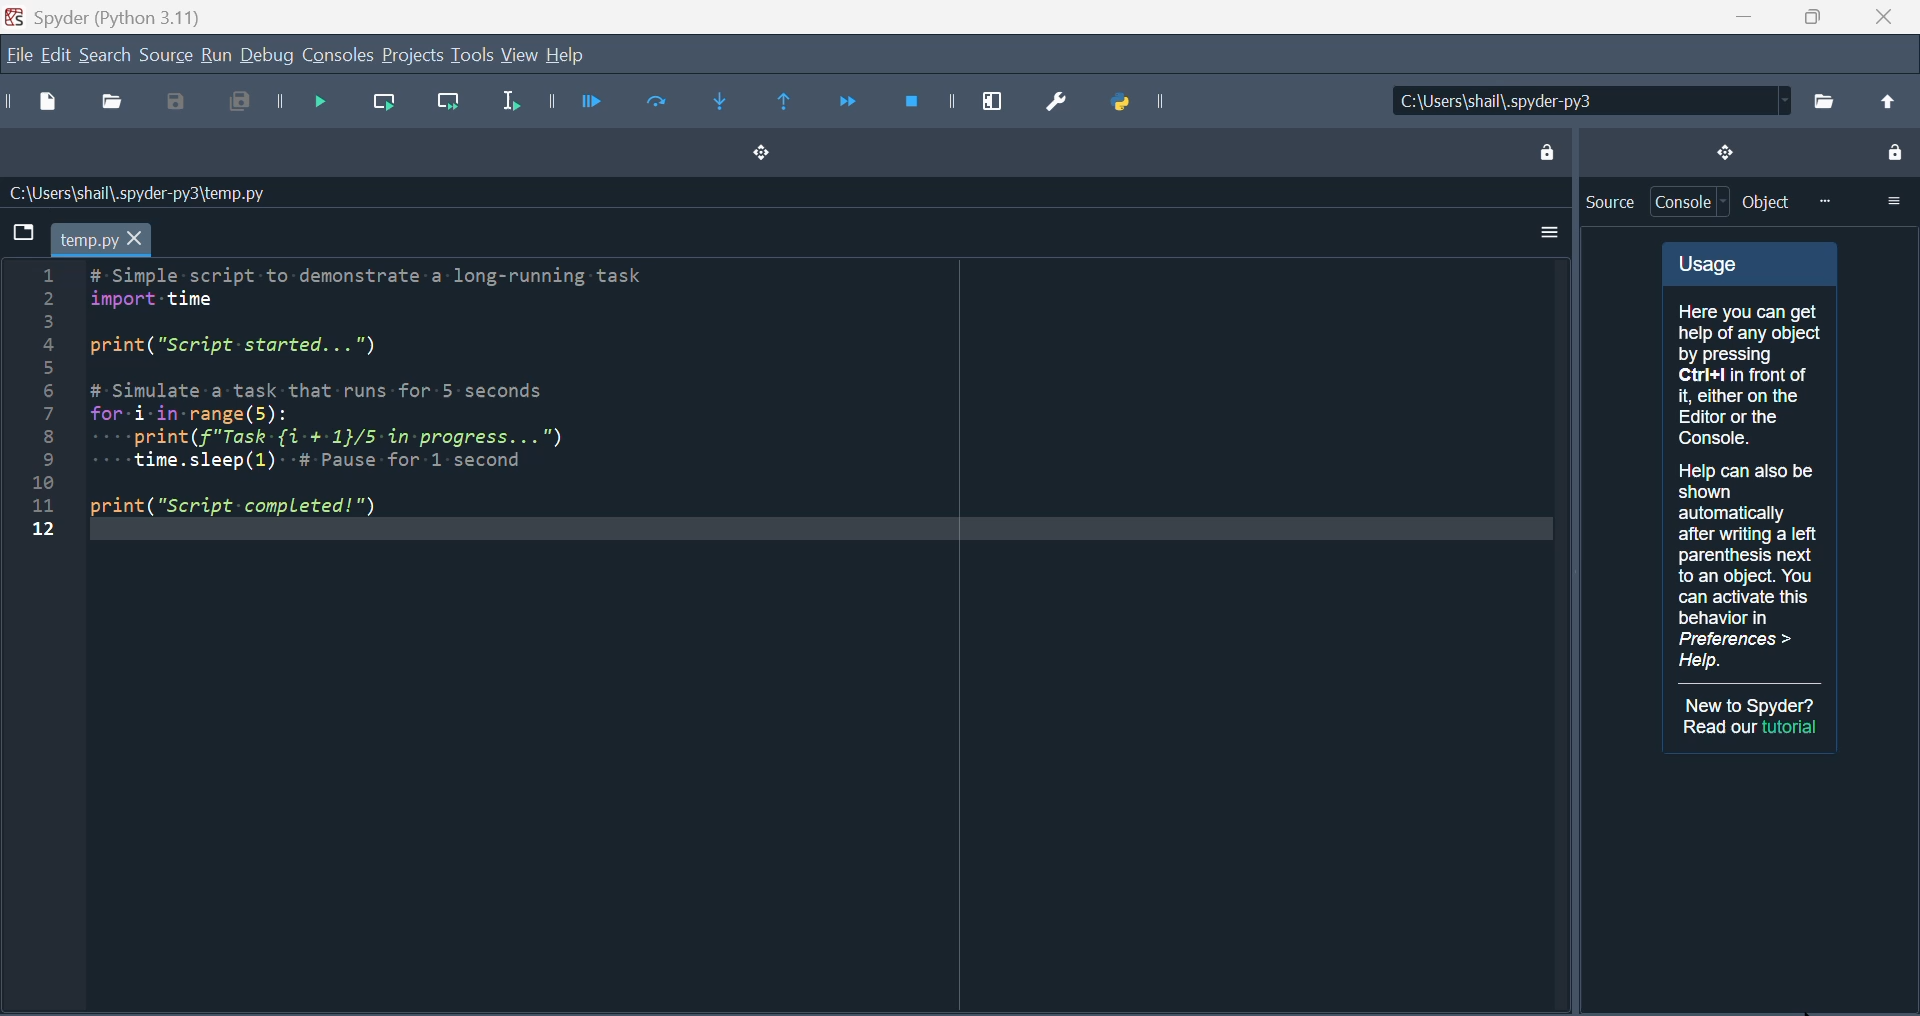  I want to click on lock, so click(1545, 149).